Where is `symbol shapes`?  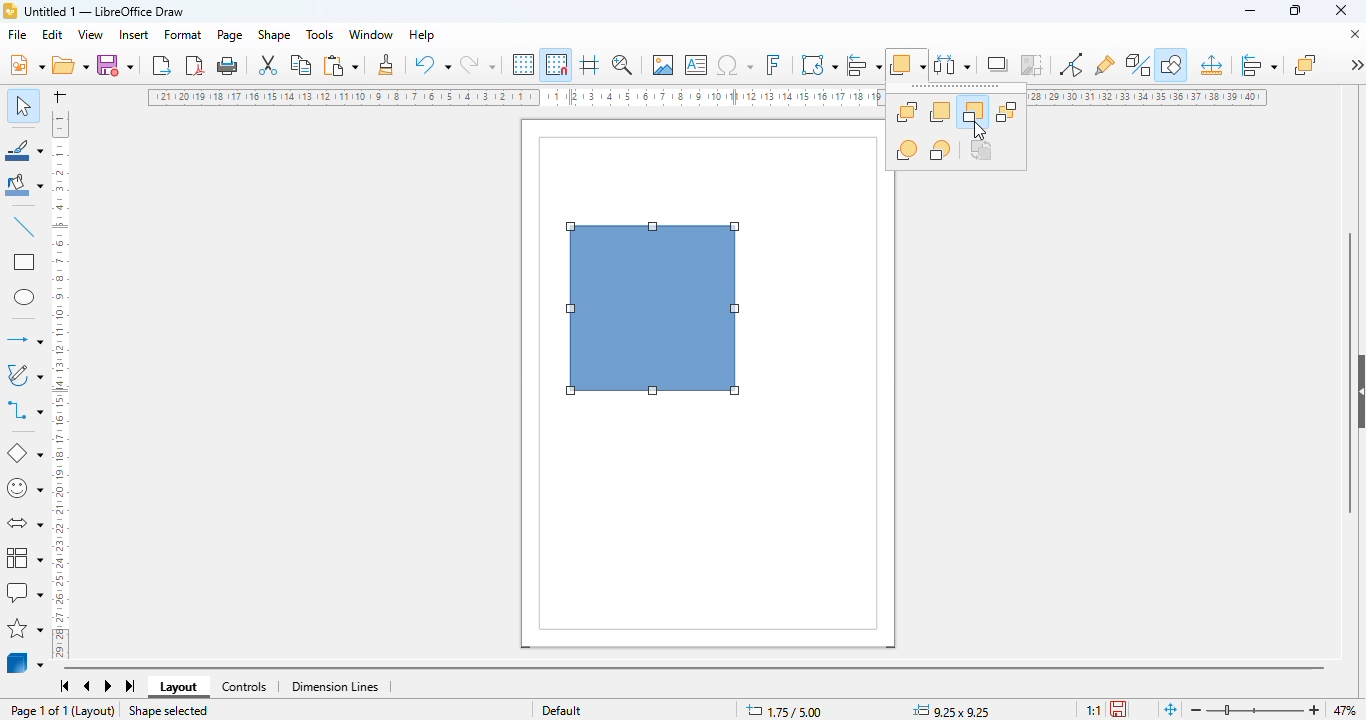 symbol shapes is located at coordinates (24, 489).